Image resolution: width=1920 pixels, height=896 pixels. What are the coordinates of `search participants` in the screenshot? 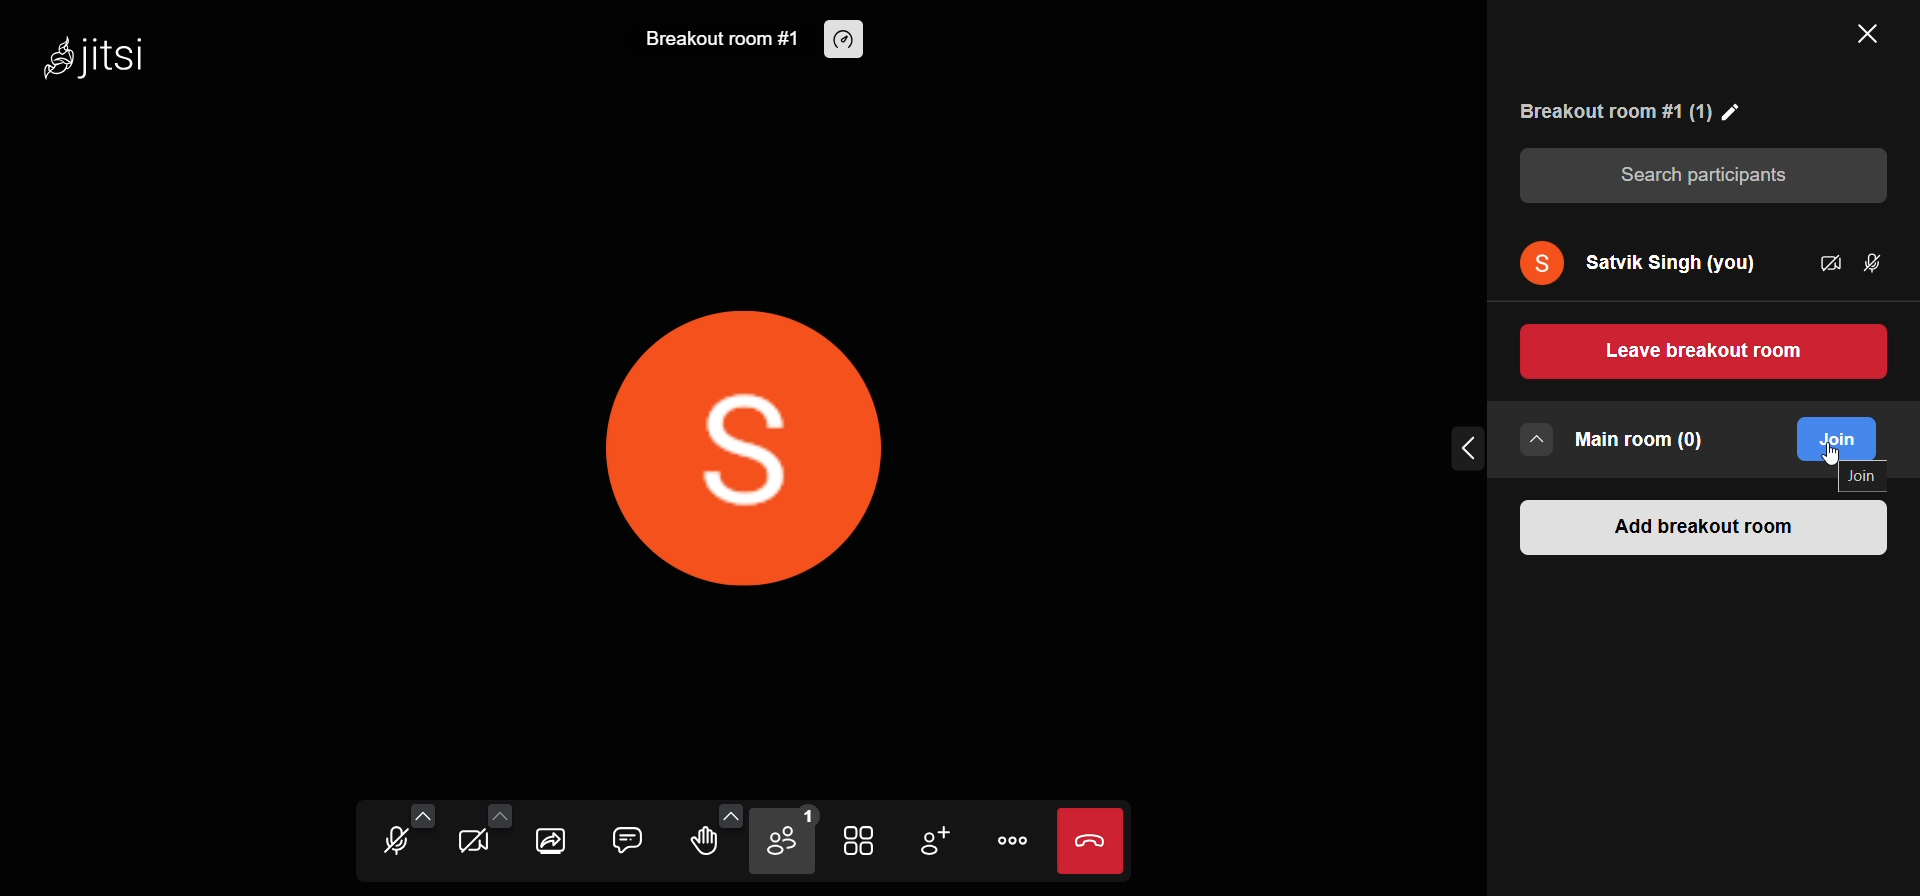 It's located at (1708, 175).